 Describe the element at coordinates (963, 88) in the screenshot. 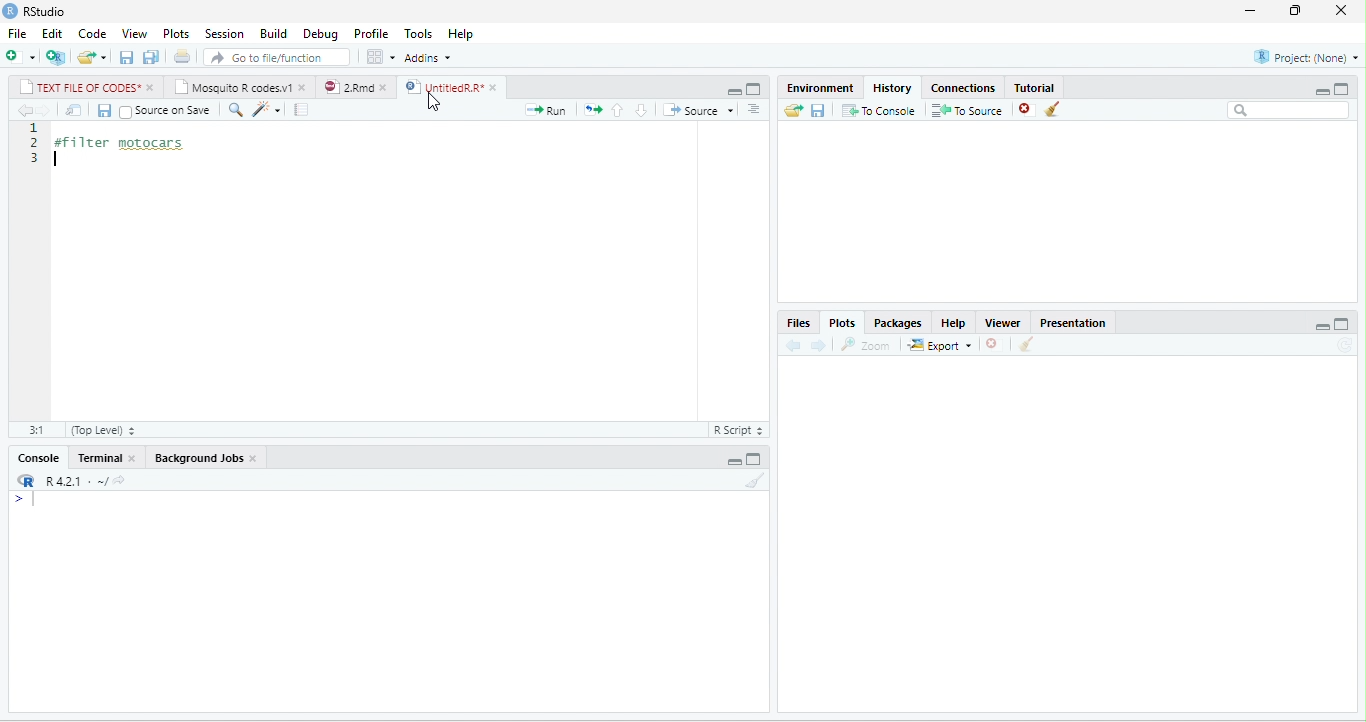

I see `Connections` at that location.